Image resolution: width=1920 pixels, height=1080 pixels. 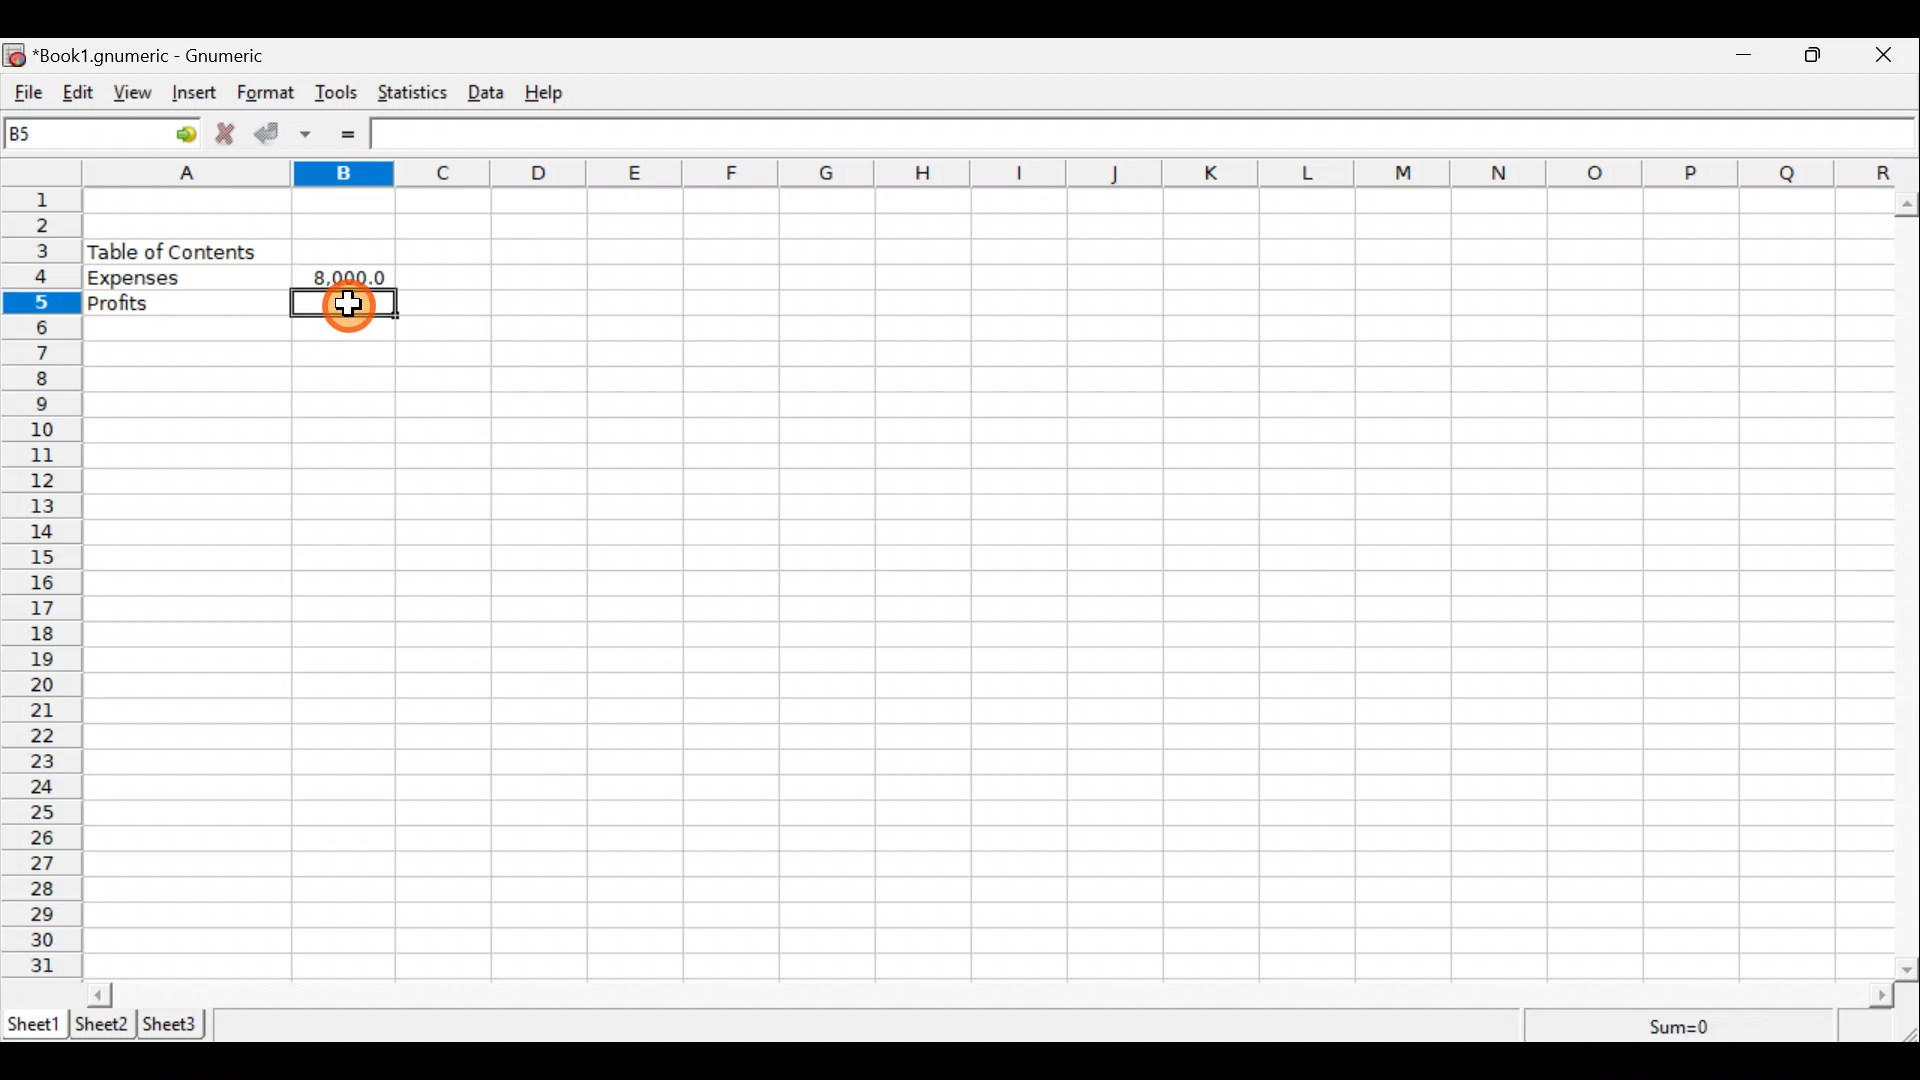 I want to click on Expenses, so click(x=184, y=276).